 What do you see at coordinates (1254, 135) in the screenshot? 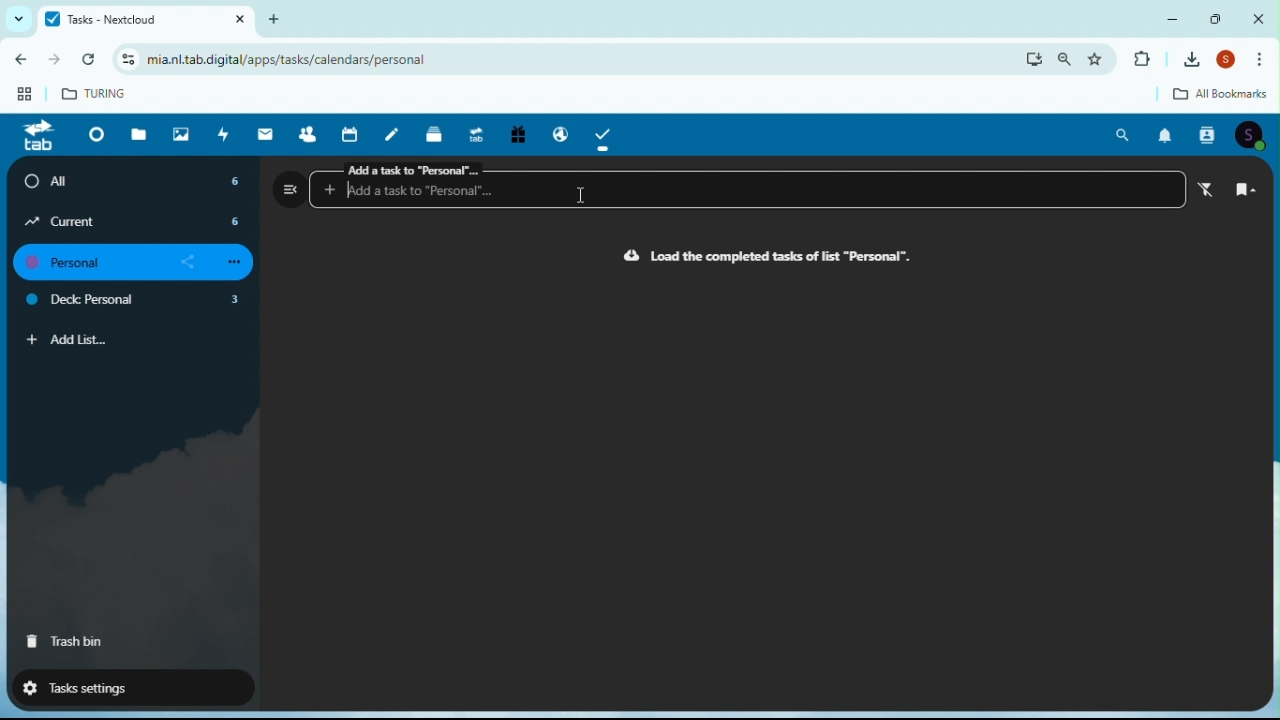
I see `Account icon` at bounding box center [1254, 135].